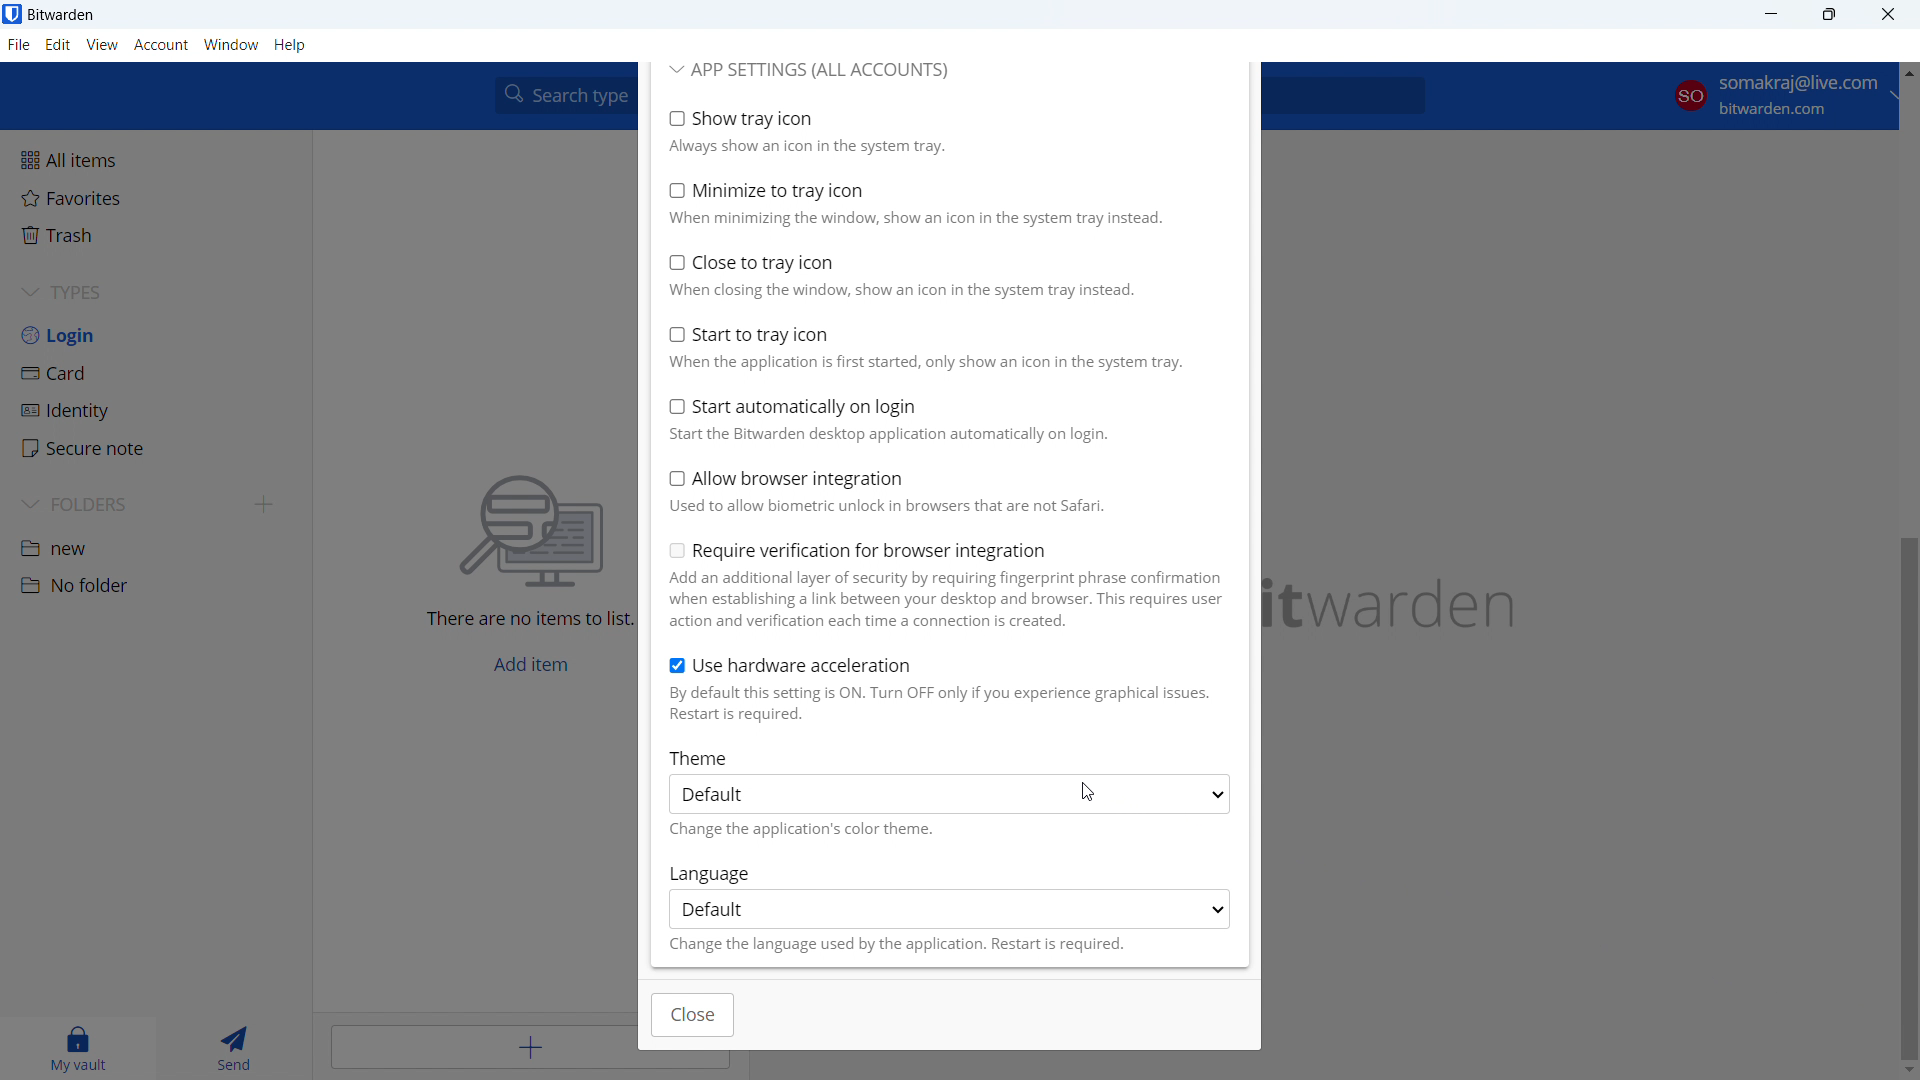  I want to click on my vault, so click(76, 1049).